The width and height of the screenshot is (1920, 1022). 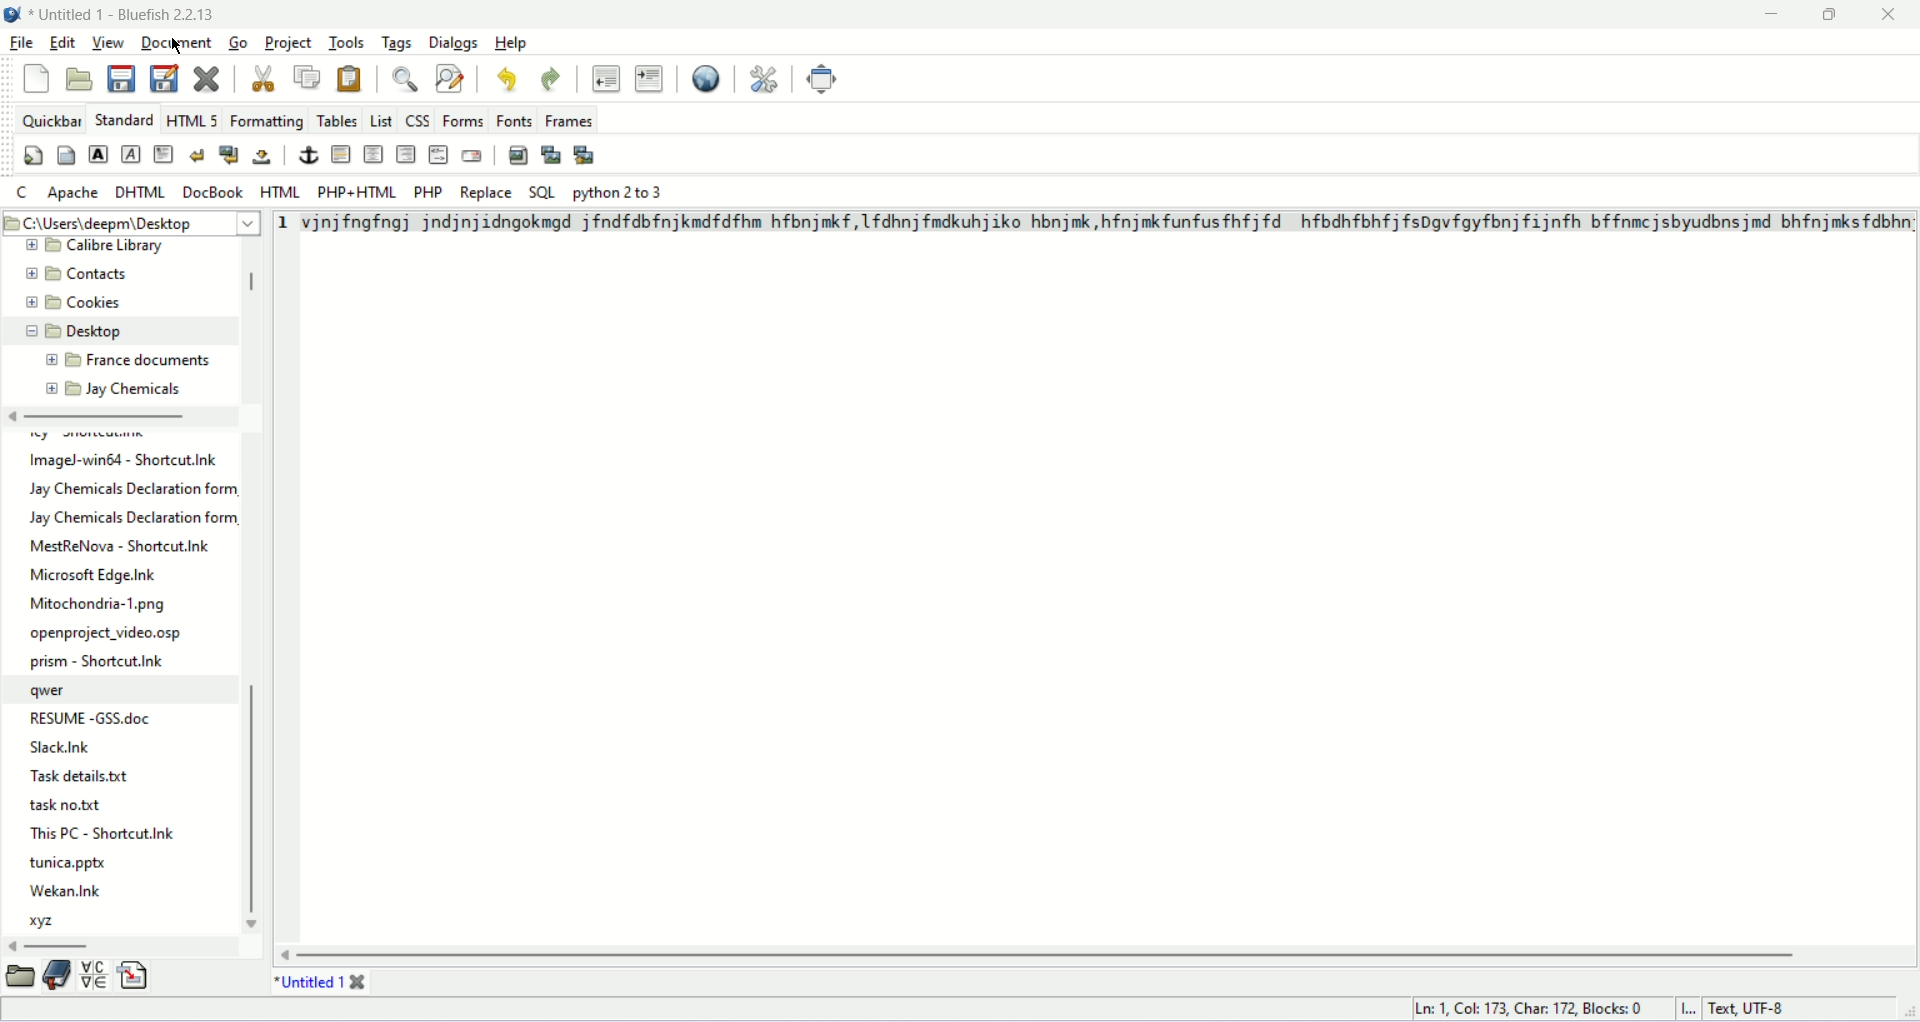 What do you see at coordinates (136, 977) in the screenshot?
I see `snippet` at bounding box center [136, 977].